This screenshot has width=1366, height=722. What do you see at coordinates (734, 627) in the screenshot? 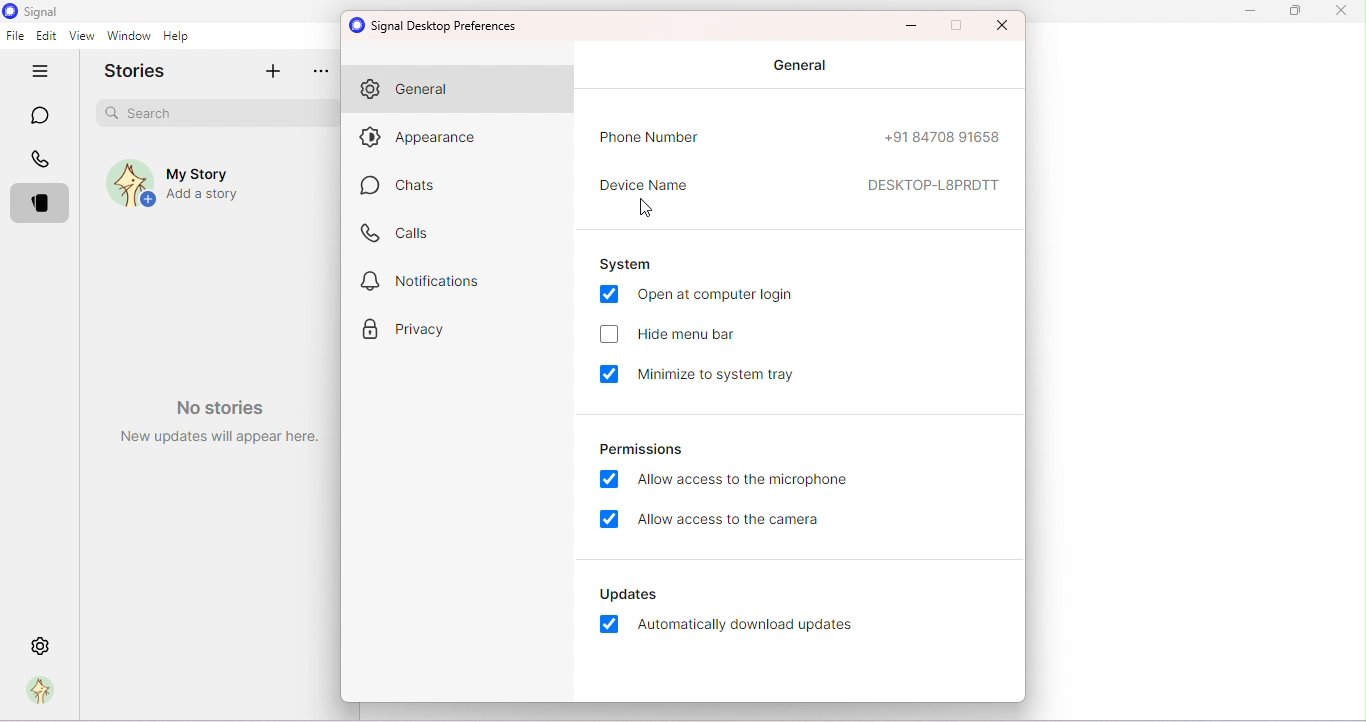
I see `Automatically download updates` at bounding box center [734, 627].